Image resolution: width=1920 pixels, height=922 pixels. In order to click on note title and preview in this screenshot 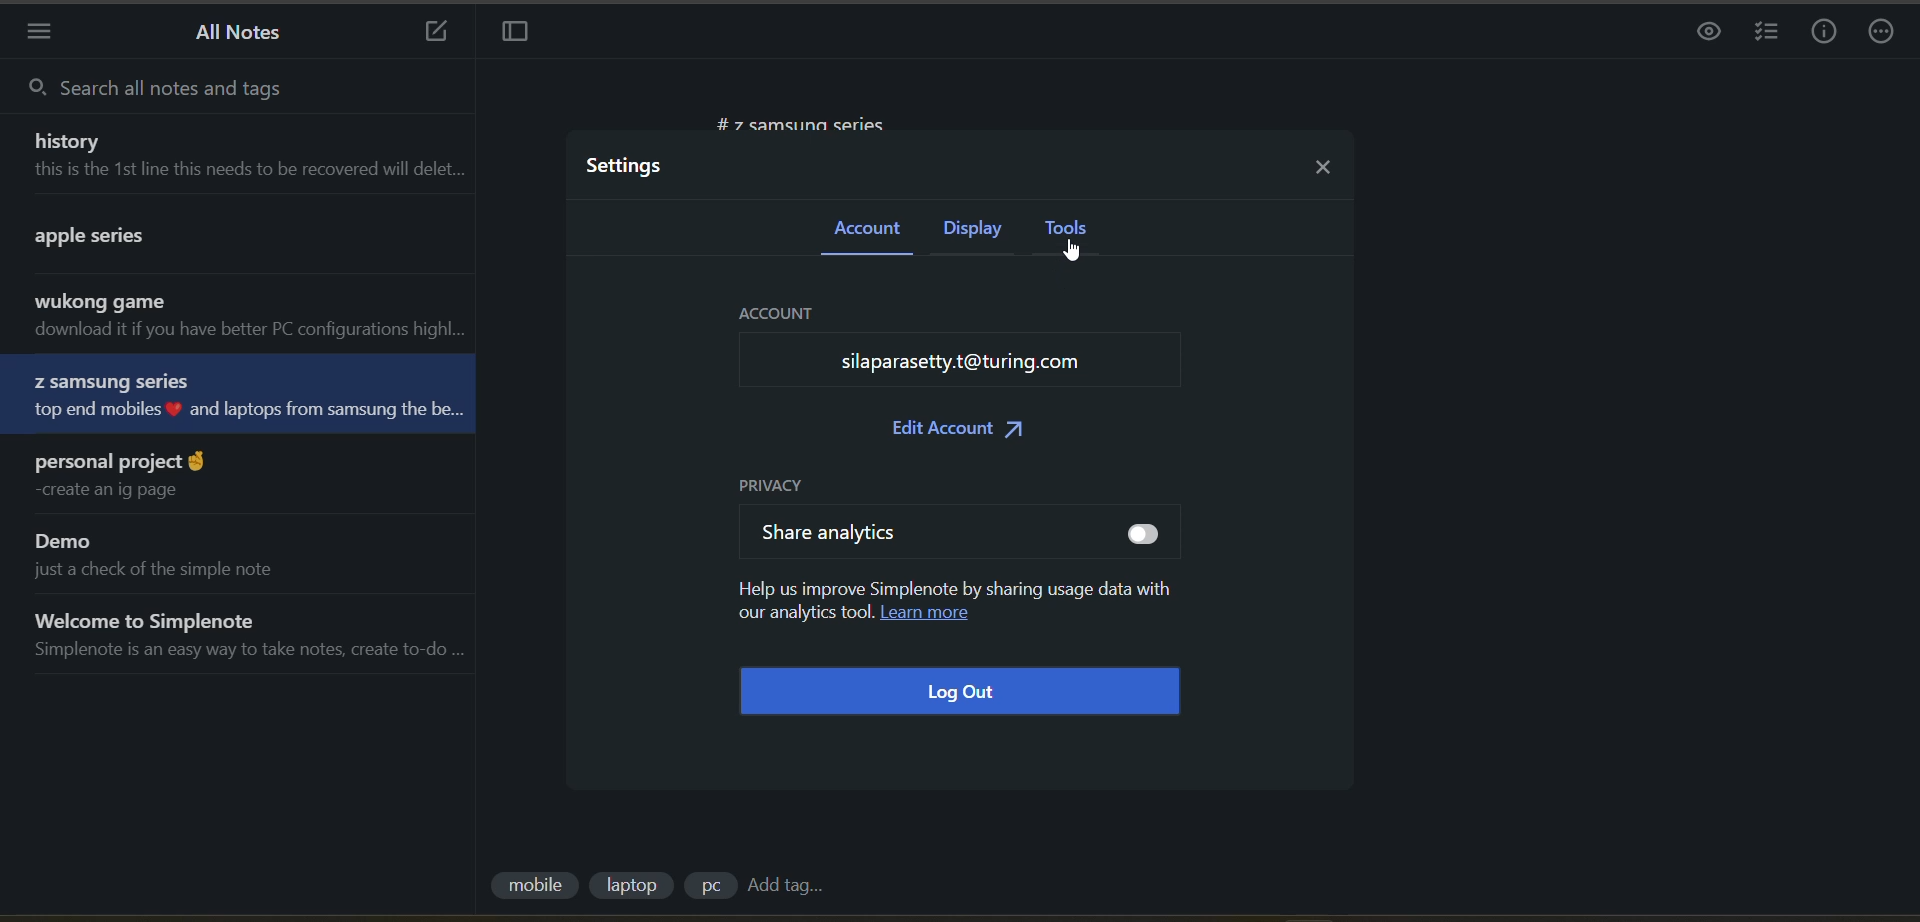, I will do `click(197, 242)`.